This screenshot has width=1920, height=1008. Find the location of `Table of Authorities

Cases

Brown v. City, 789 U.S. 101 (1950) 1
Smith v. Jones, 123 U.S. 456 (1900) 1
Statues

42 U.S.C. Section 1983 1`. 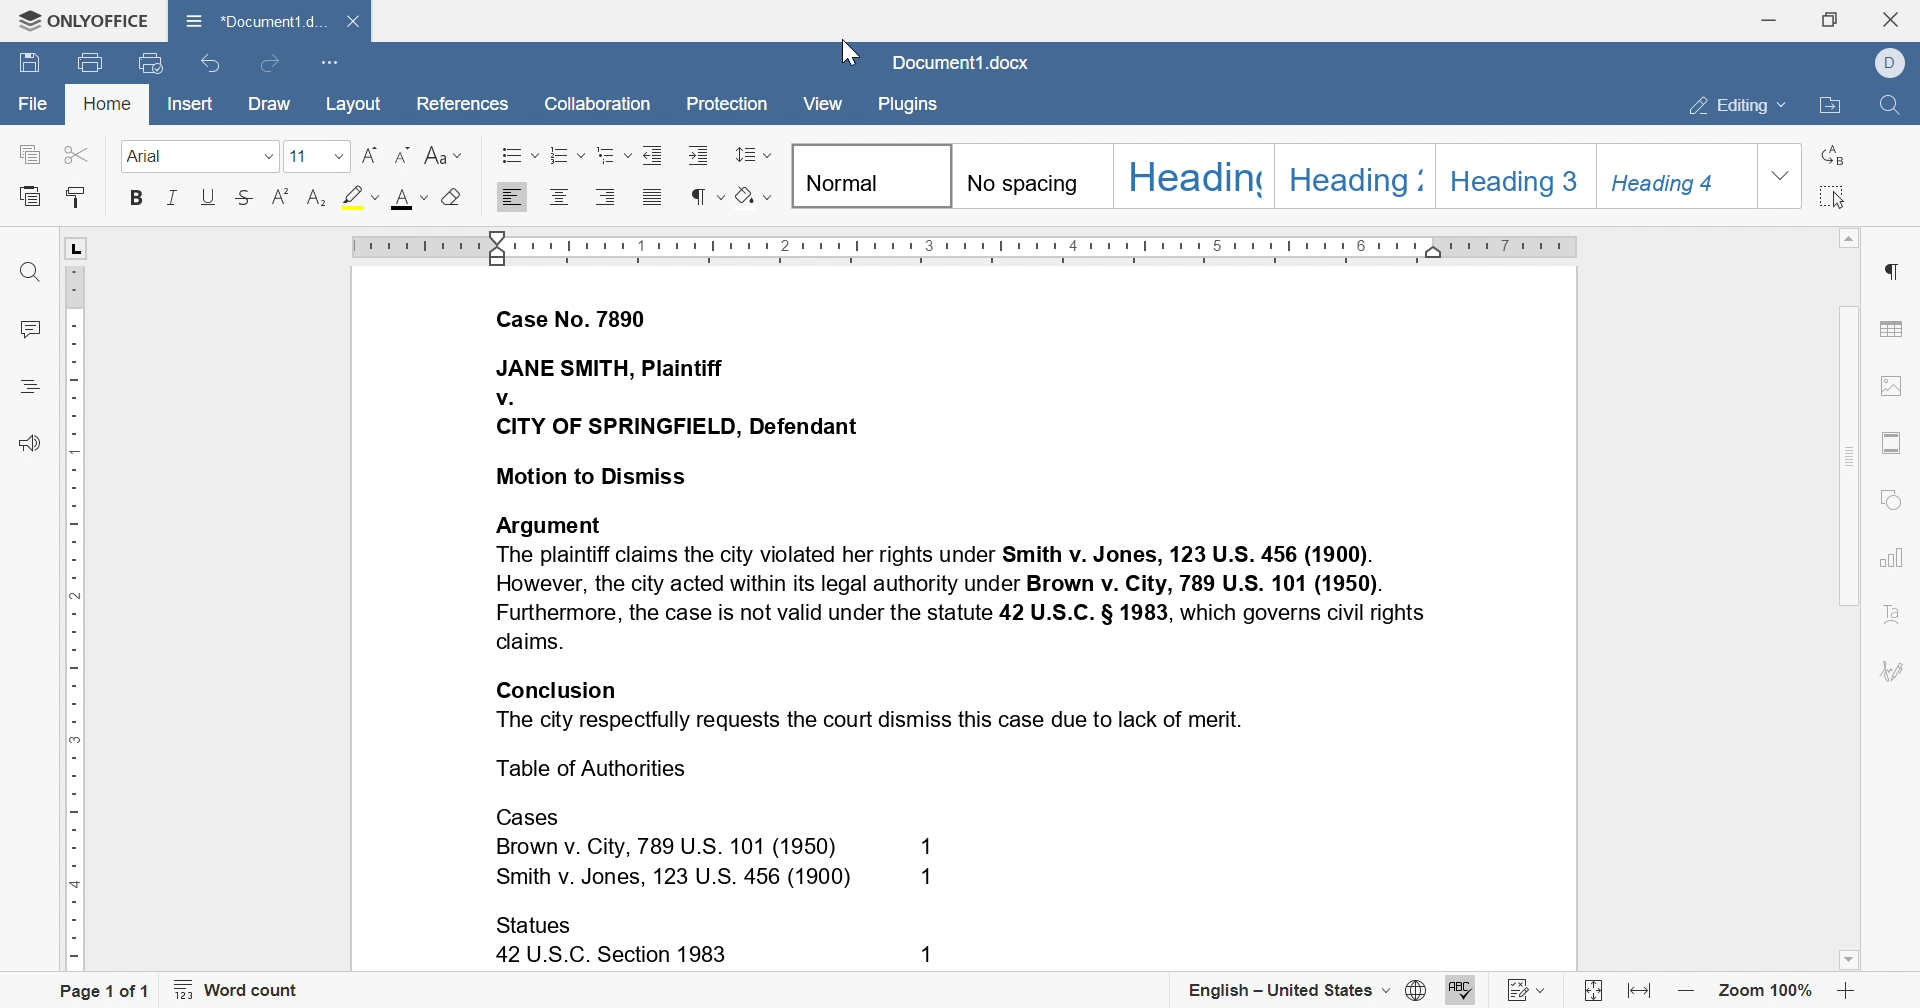

Table of Authorities

Cases

Brown v. City, 789 U.S. 101 (1950) 1
Smith v. Jones, 123 U.S. 456 (1900) 1
Statues

42 U.S.C. Section 1983 1 is located at coordinates (732, 863).